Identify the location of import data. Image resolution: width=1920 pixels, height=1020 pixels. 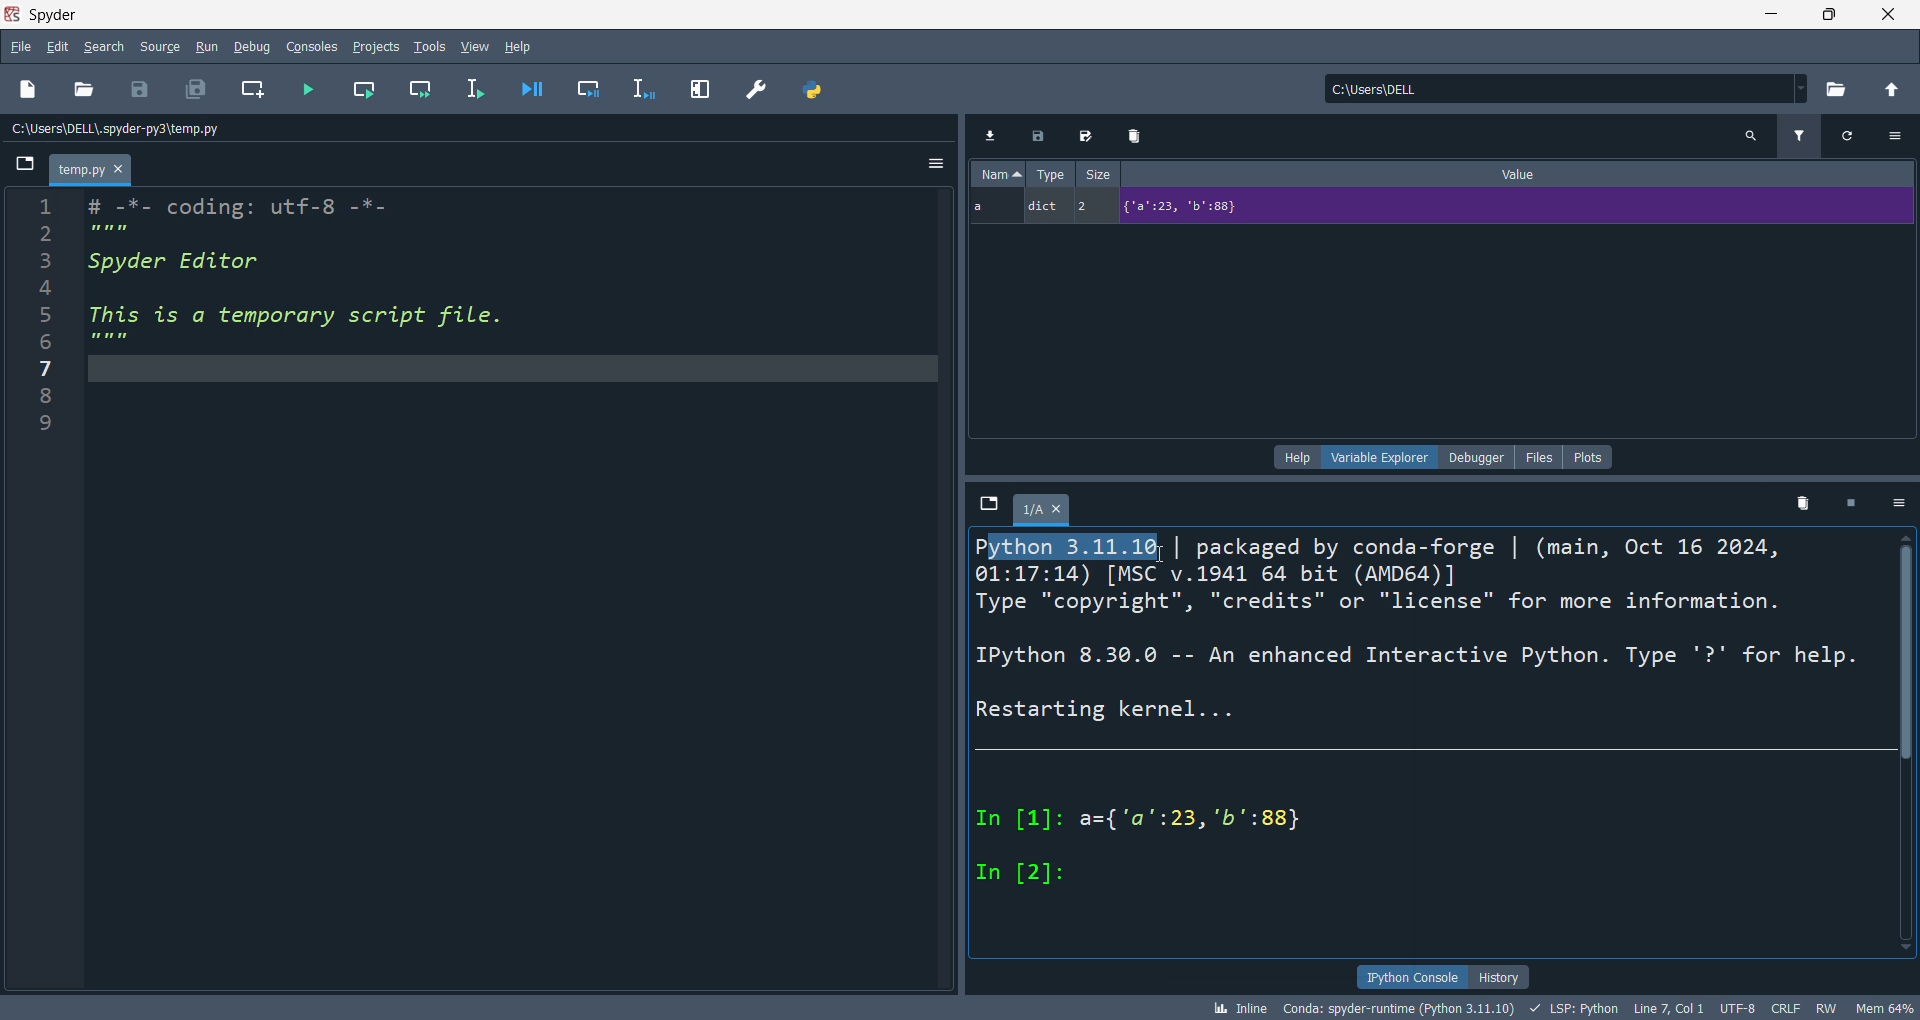
(989, 135).